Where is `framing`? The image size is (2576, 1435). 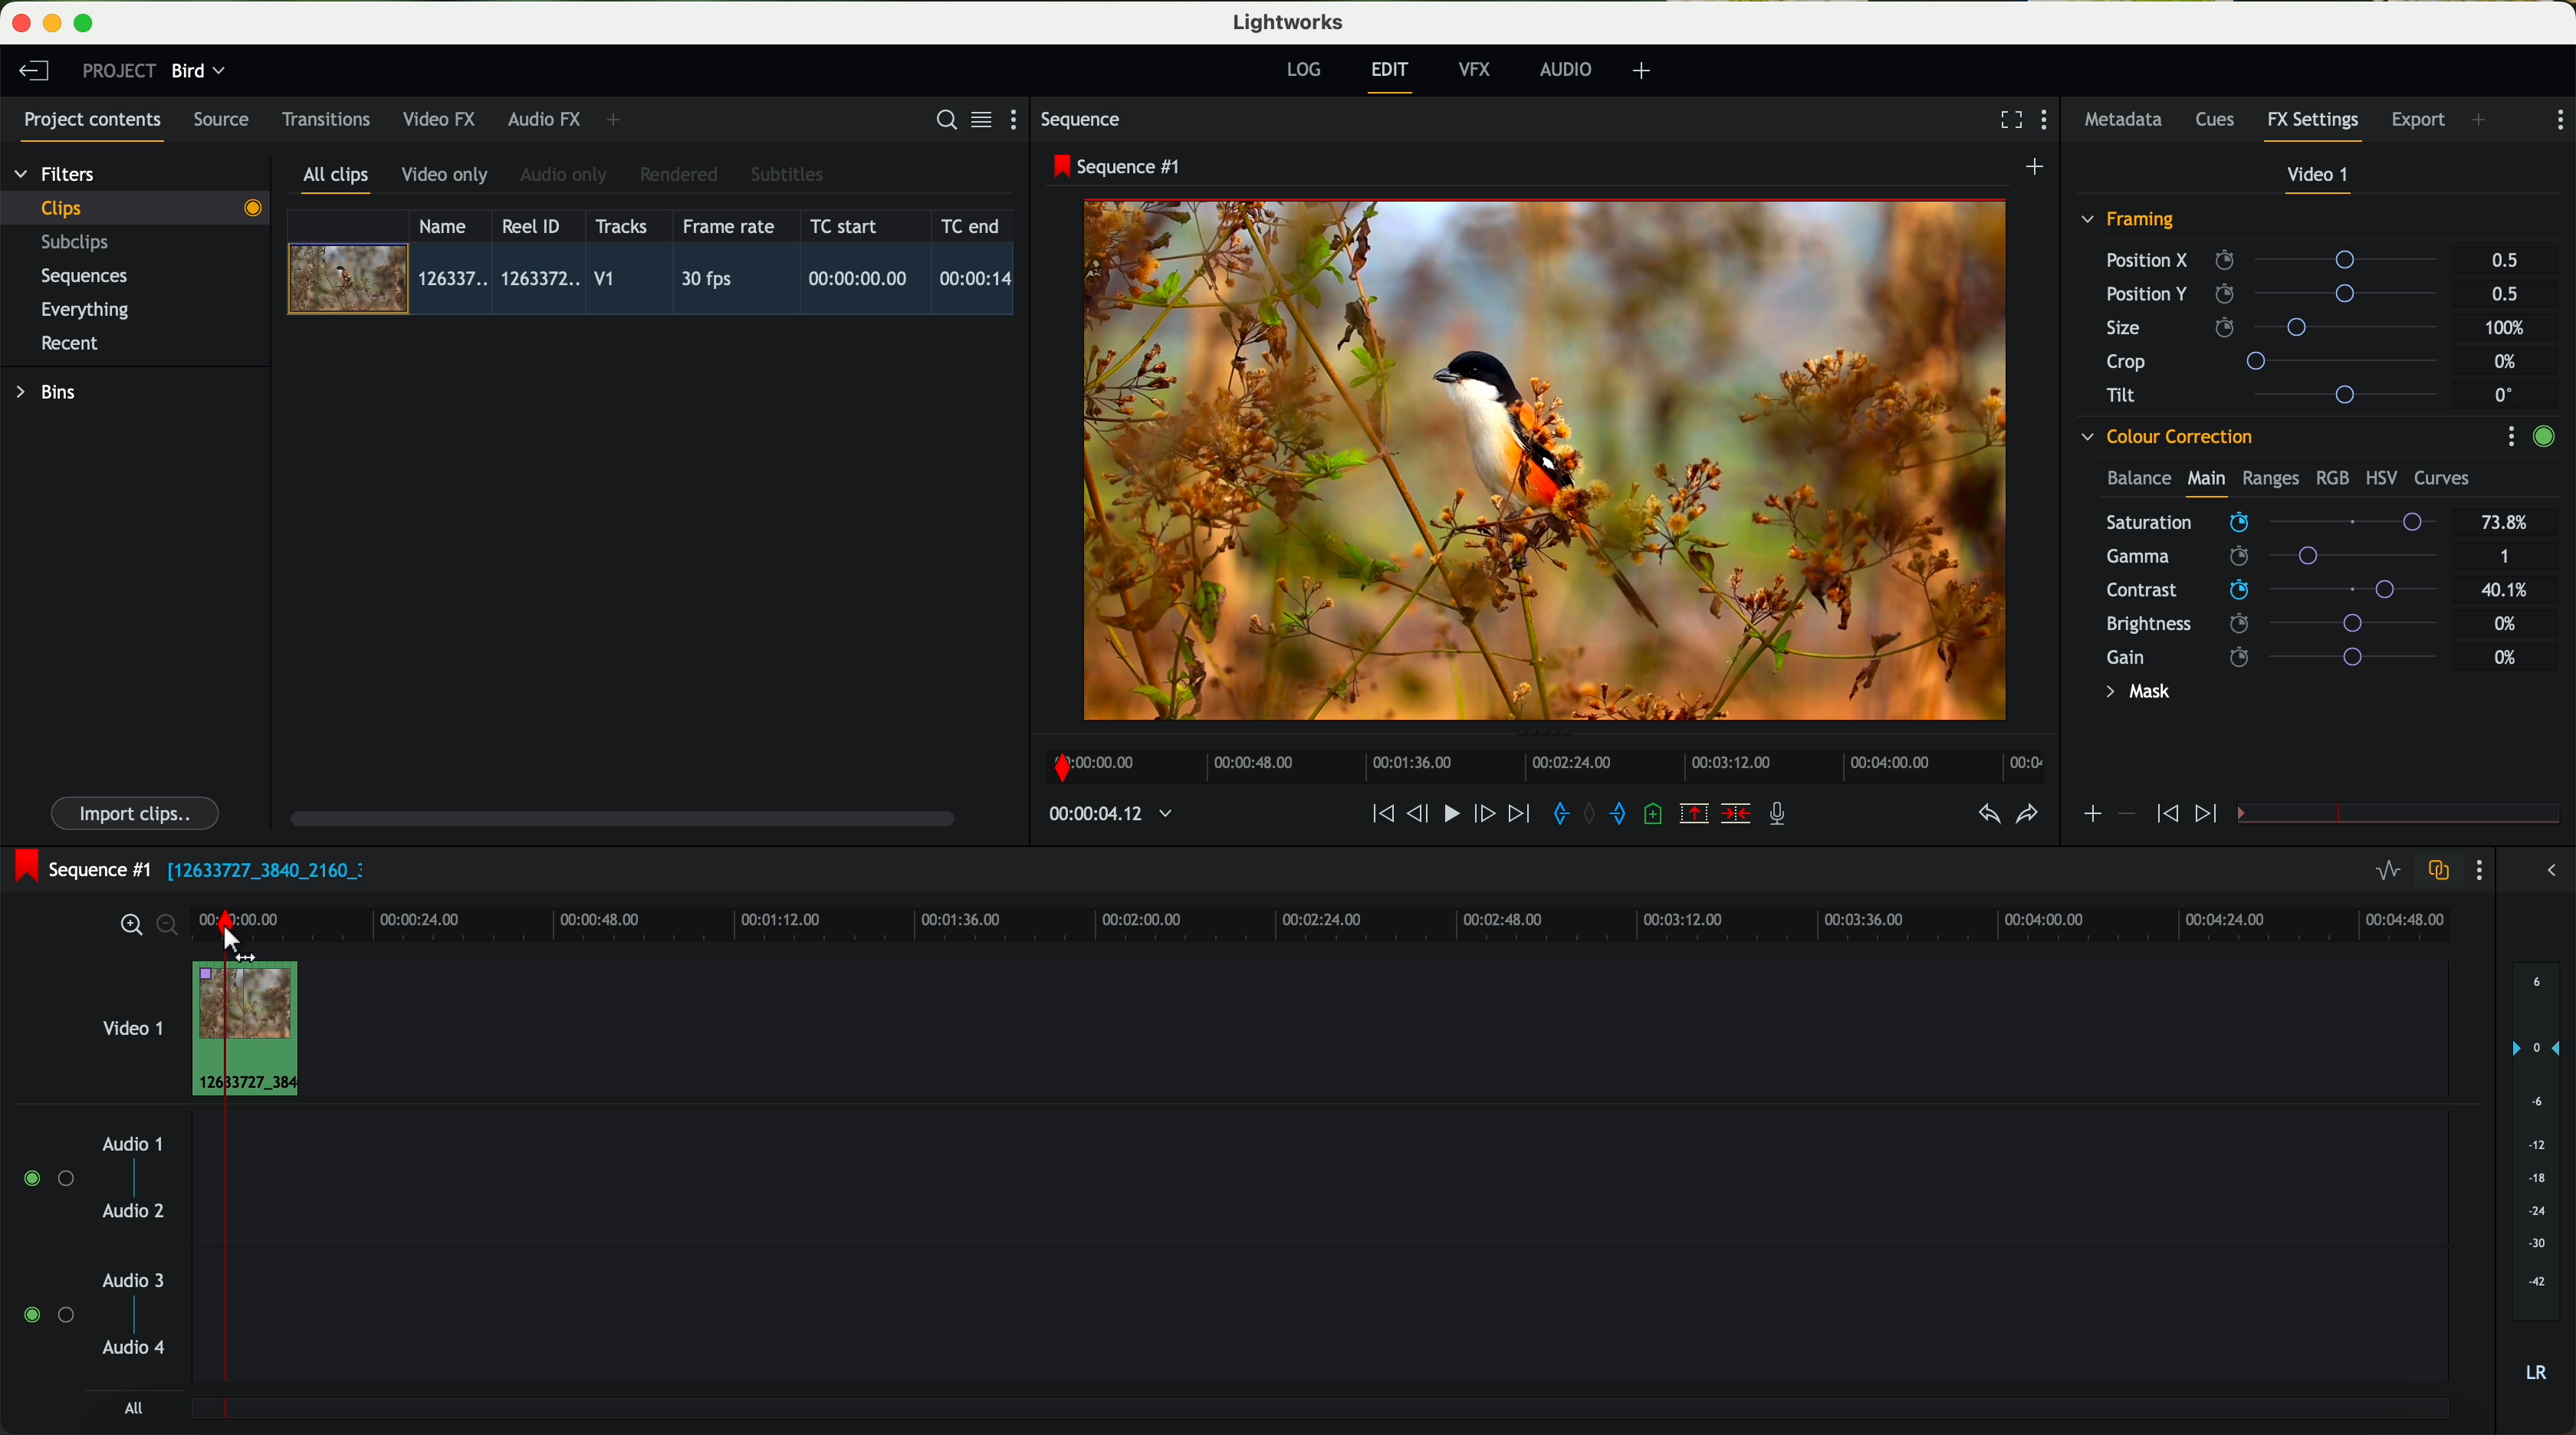
framing is located at coordinates (2129, 222).